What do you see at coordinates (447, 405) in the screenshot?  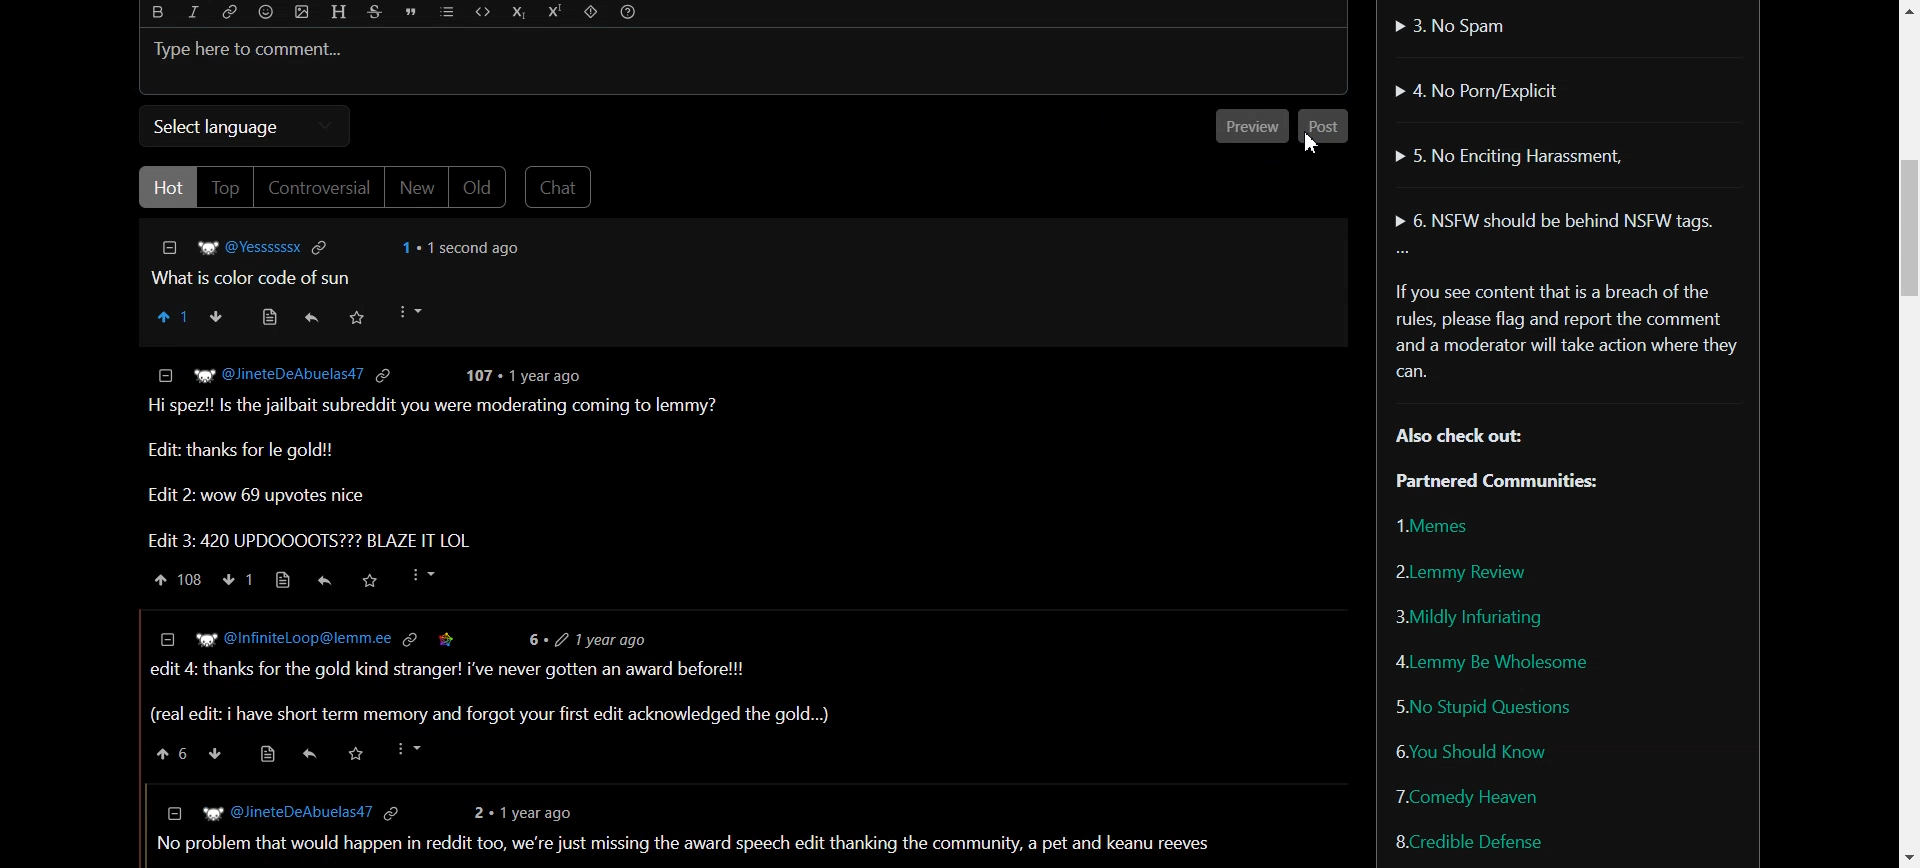 I see `Hi spez!! Is the jailbait subreddit you were moderating coming to lemmy?` at bounding box center [447, 405].